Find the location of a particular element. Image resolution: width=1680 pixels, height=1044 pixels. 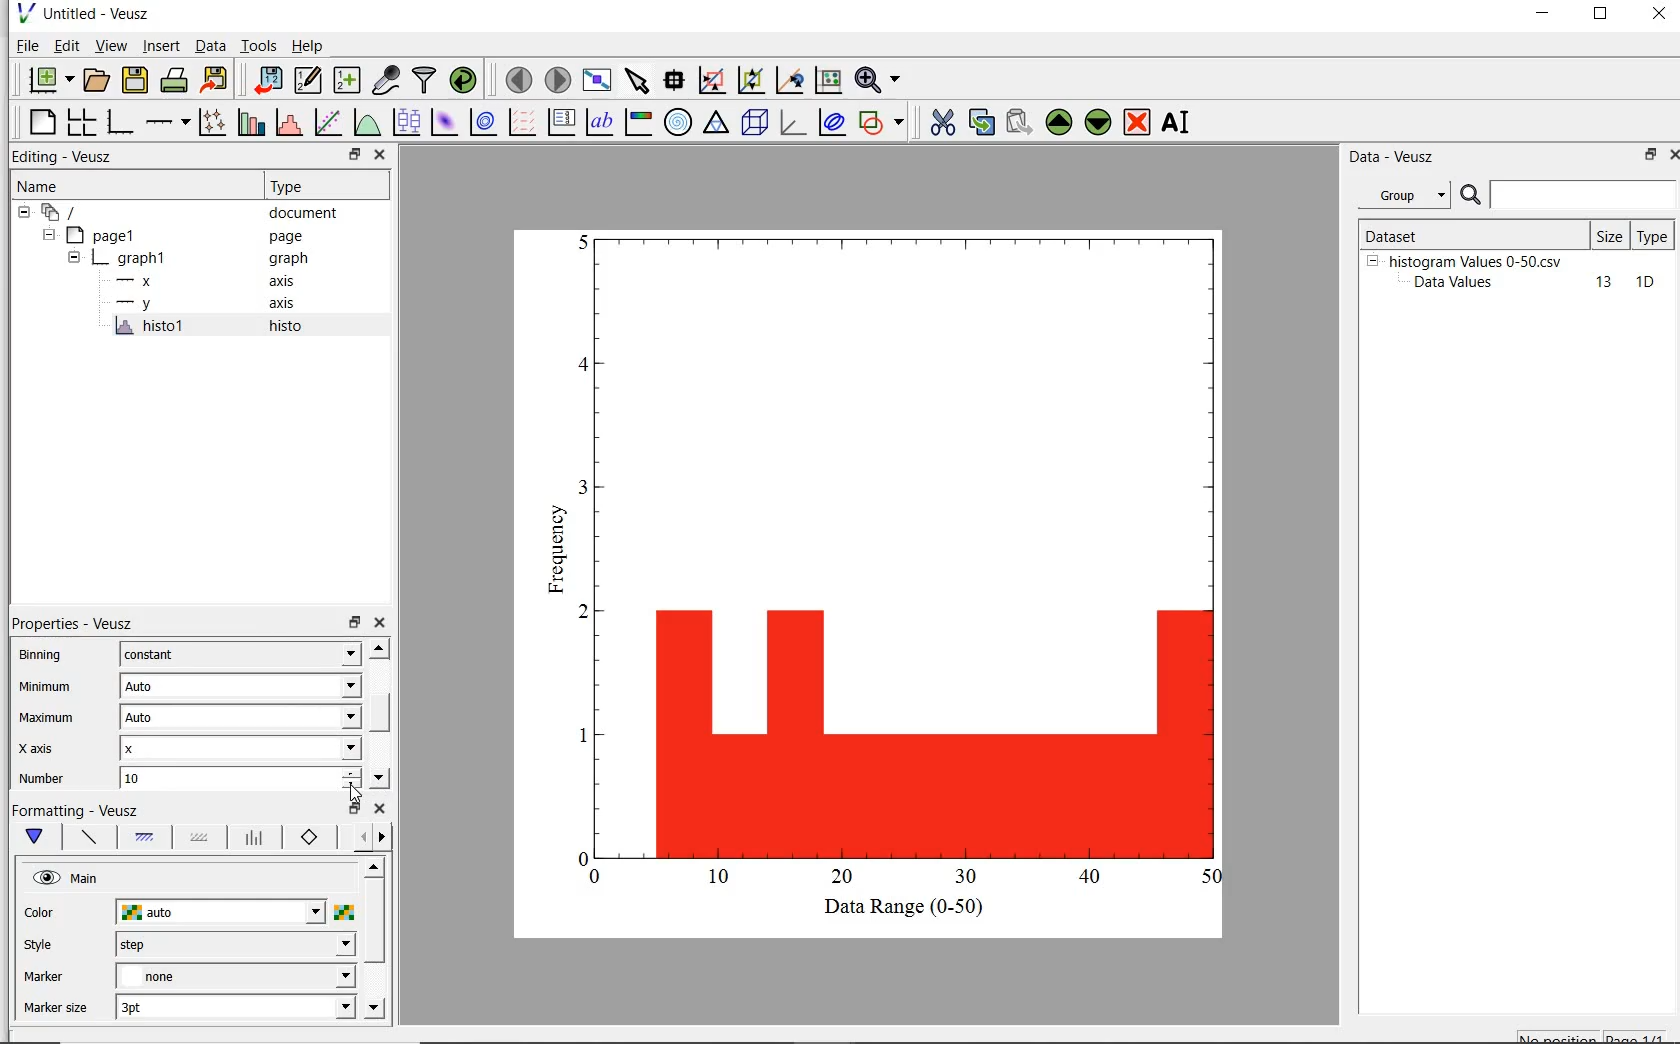

print the document is located at coordinates (175, 78).